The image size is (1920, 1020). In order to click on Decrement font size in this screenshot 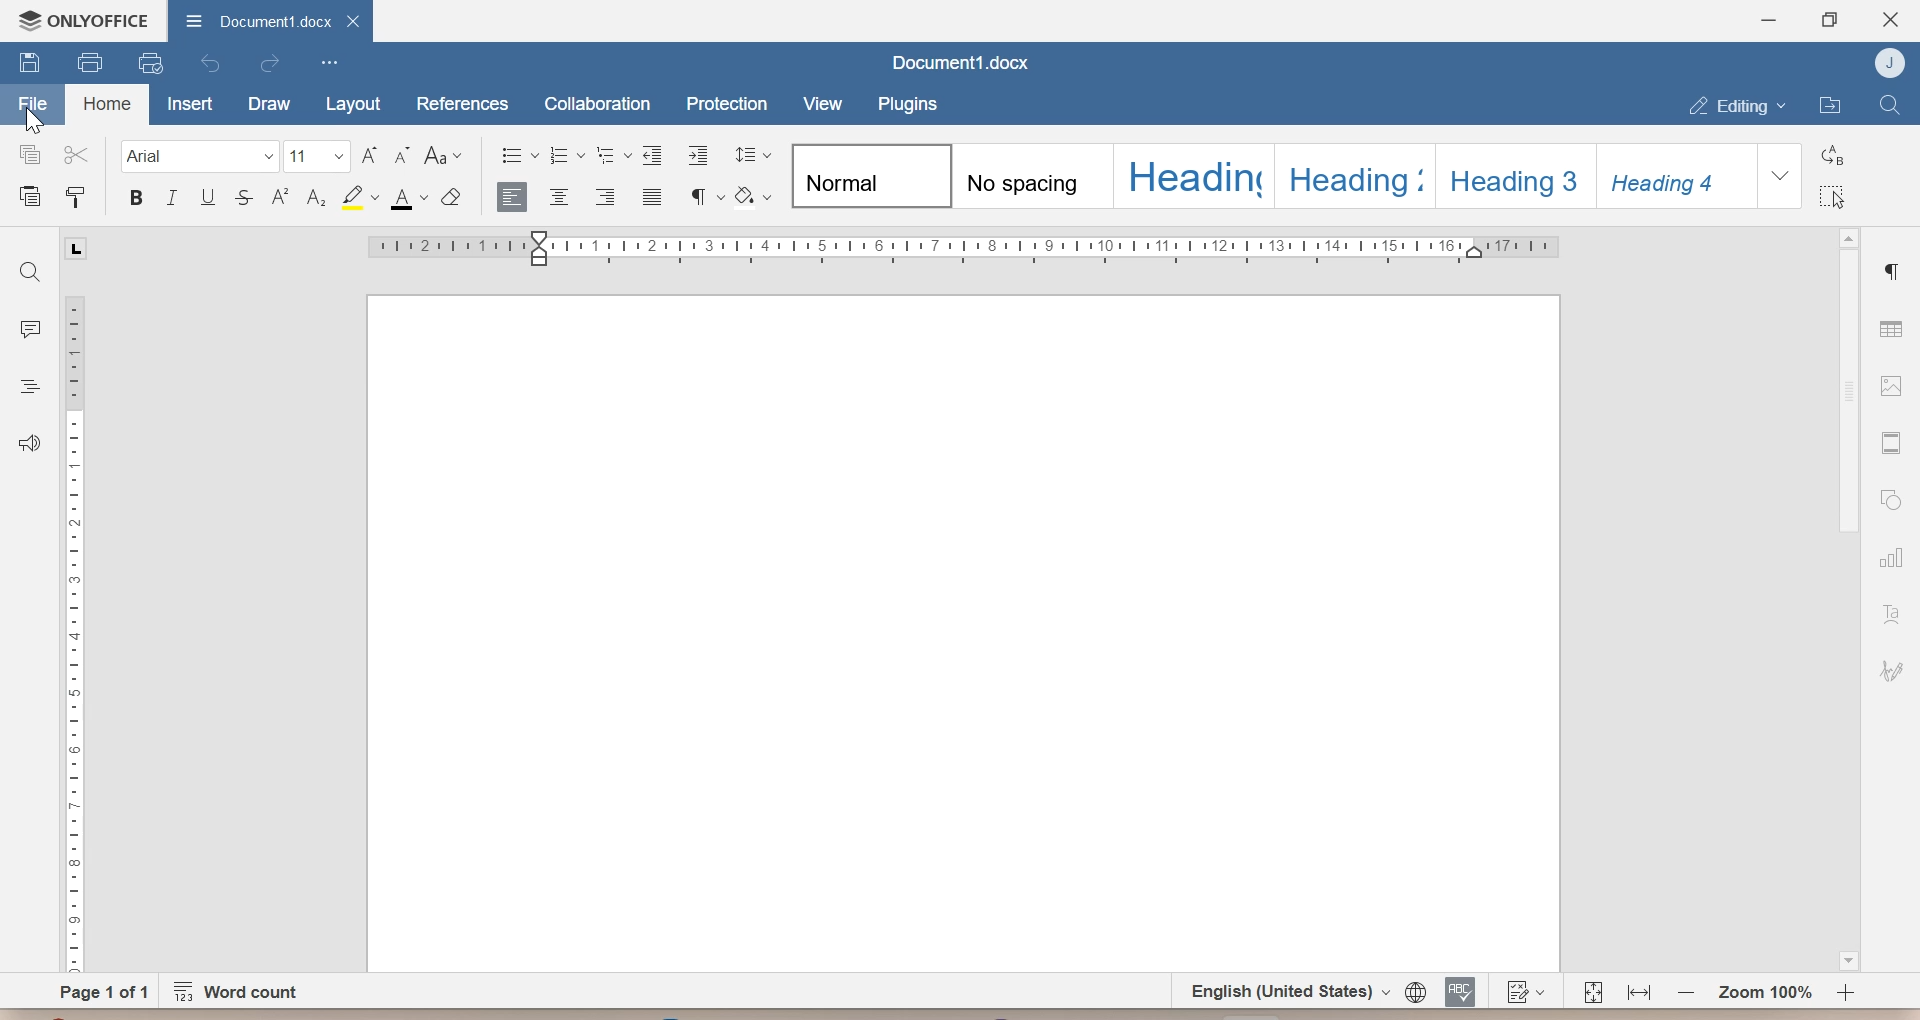, I will do `click(405, 157)`.